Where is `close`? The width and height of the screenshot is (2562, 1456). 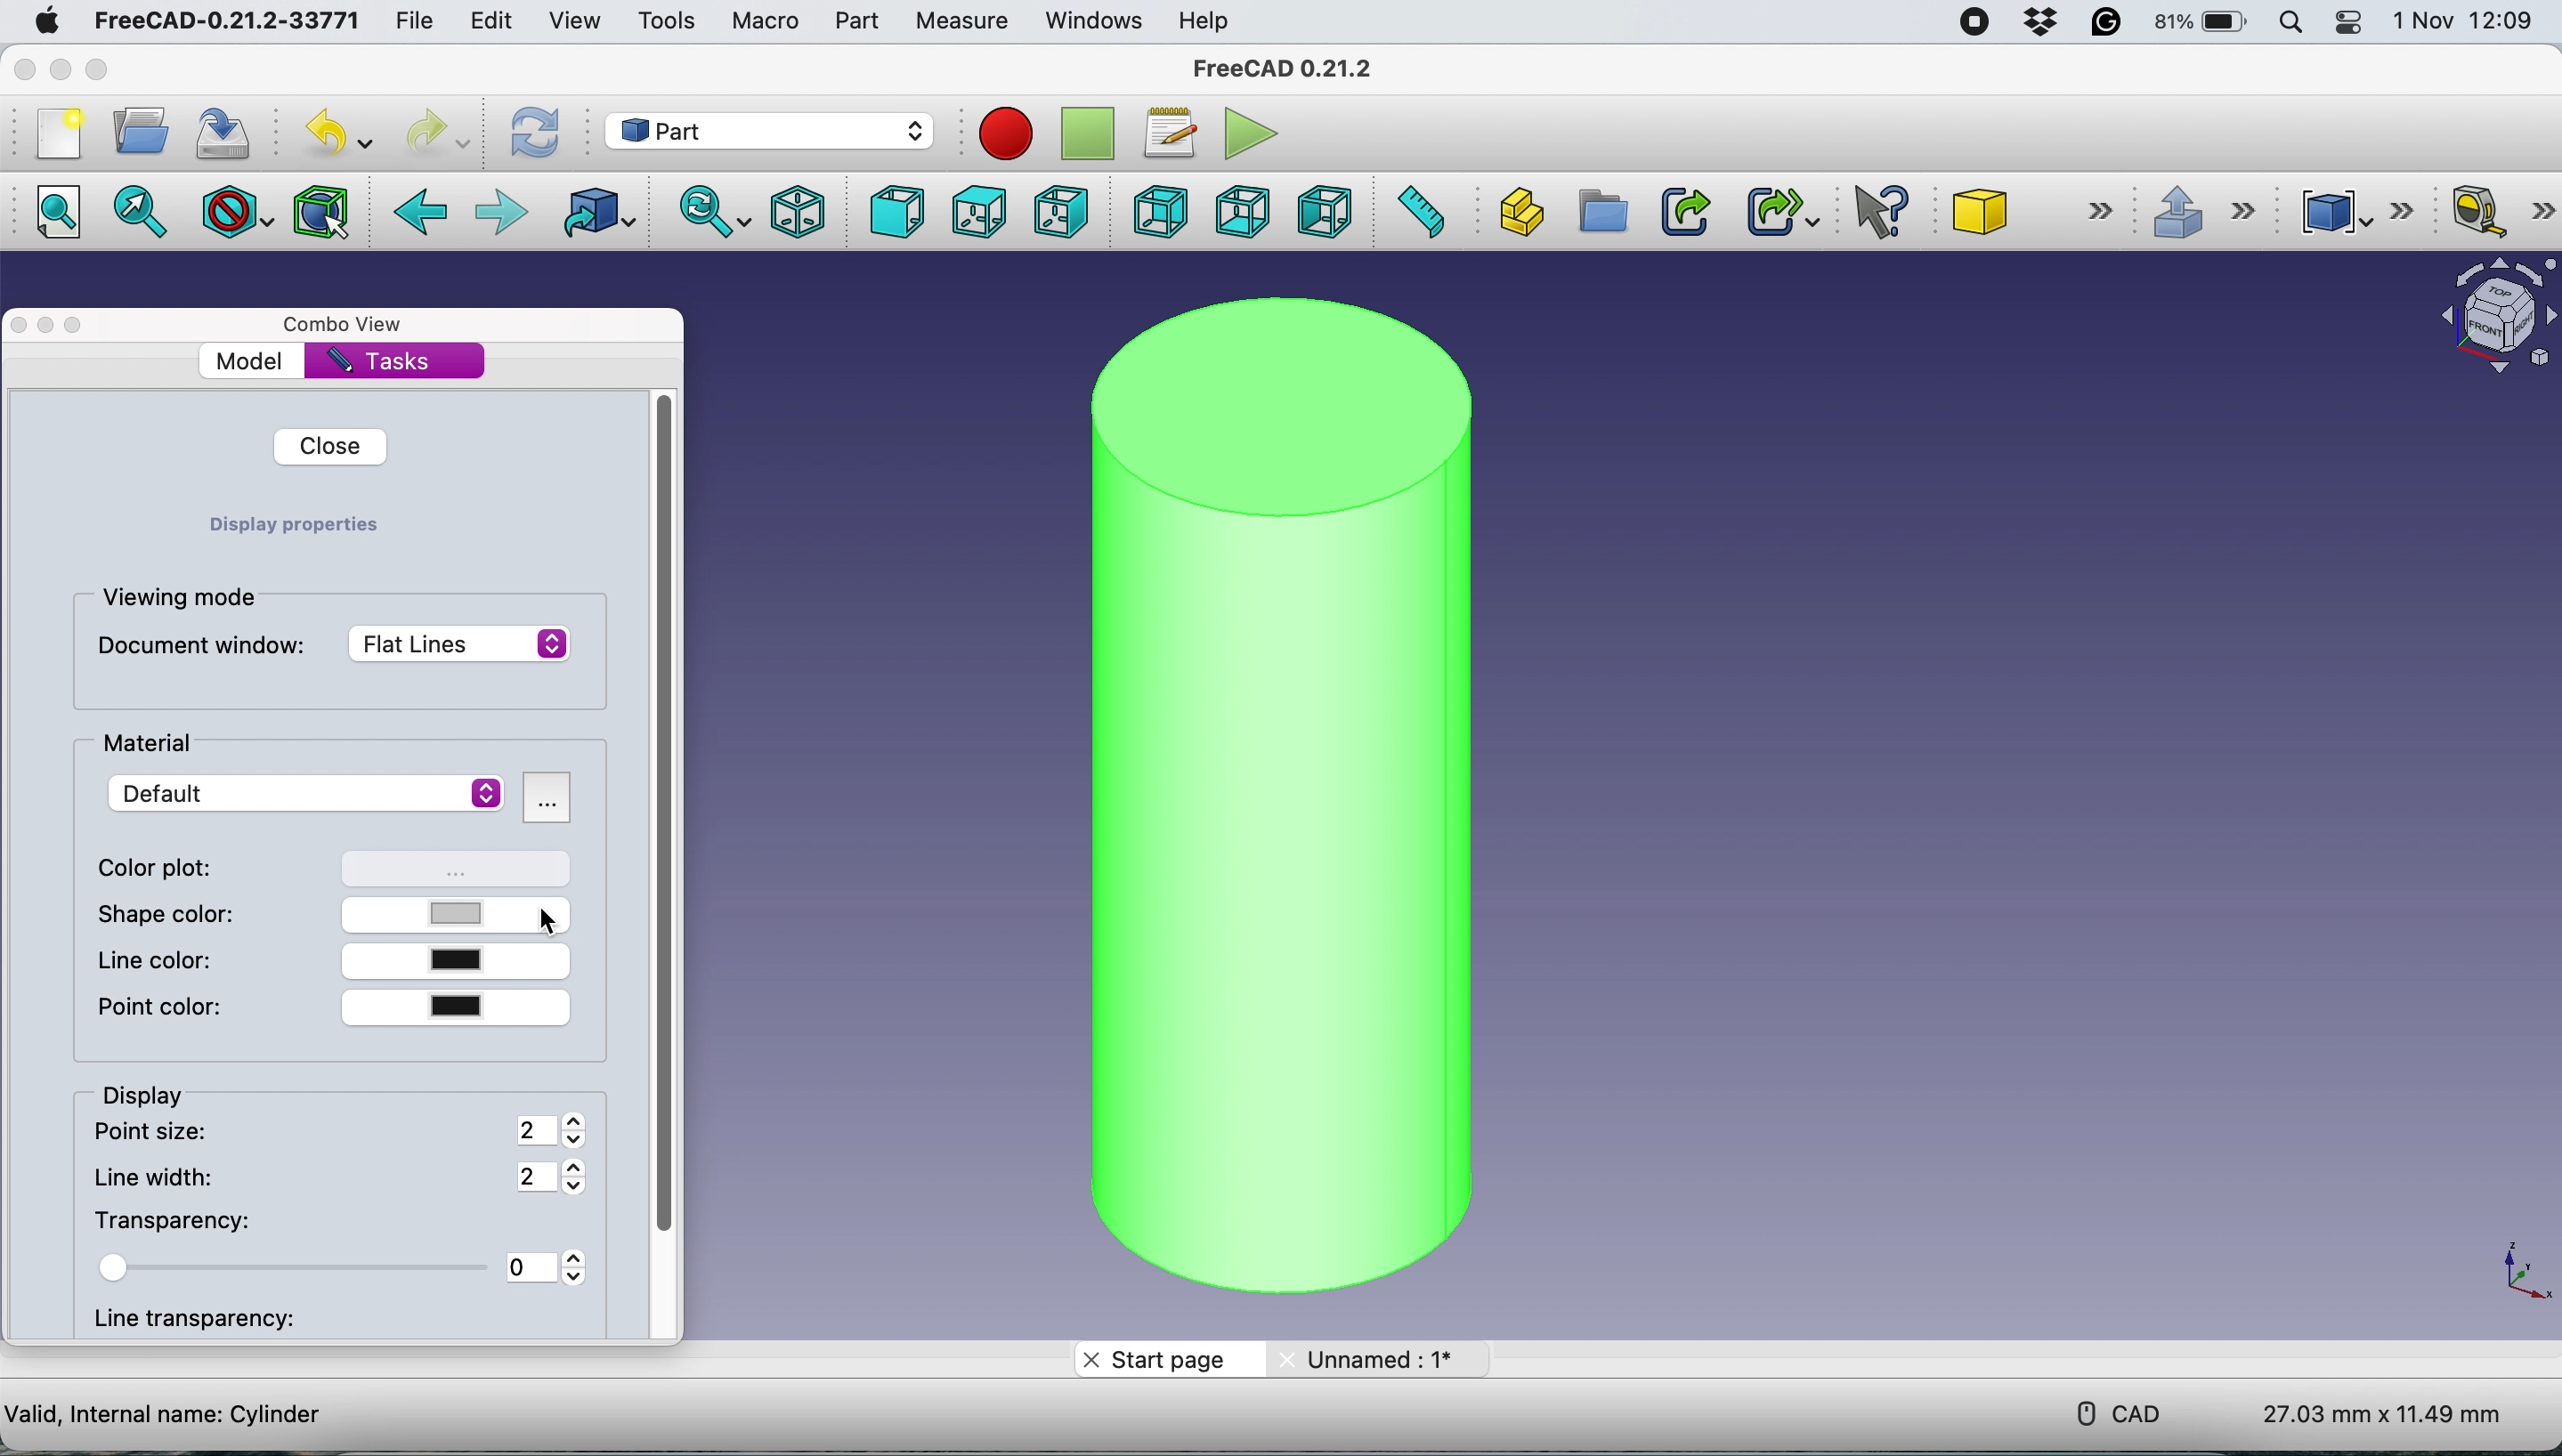 close is located at coordinates (329, 449).